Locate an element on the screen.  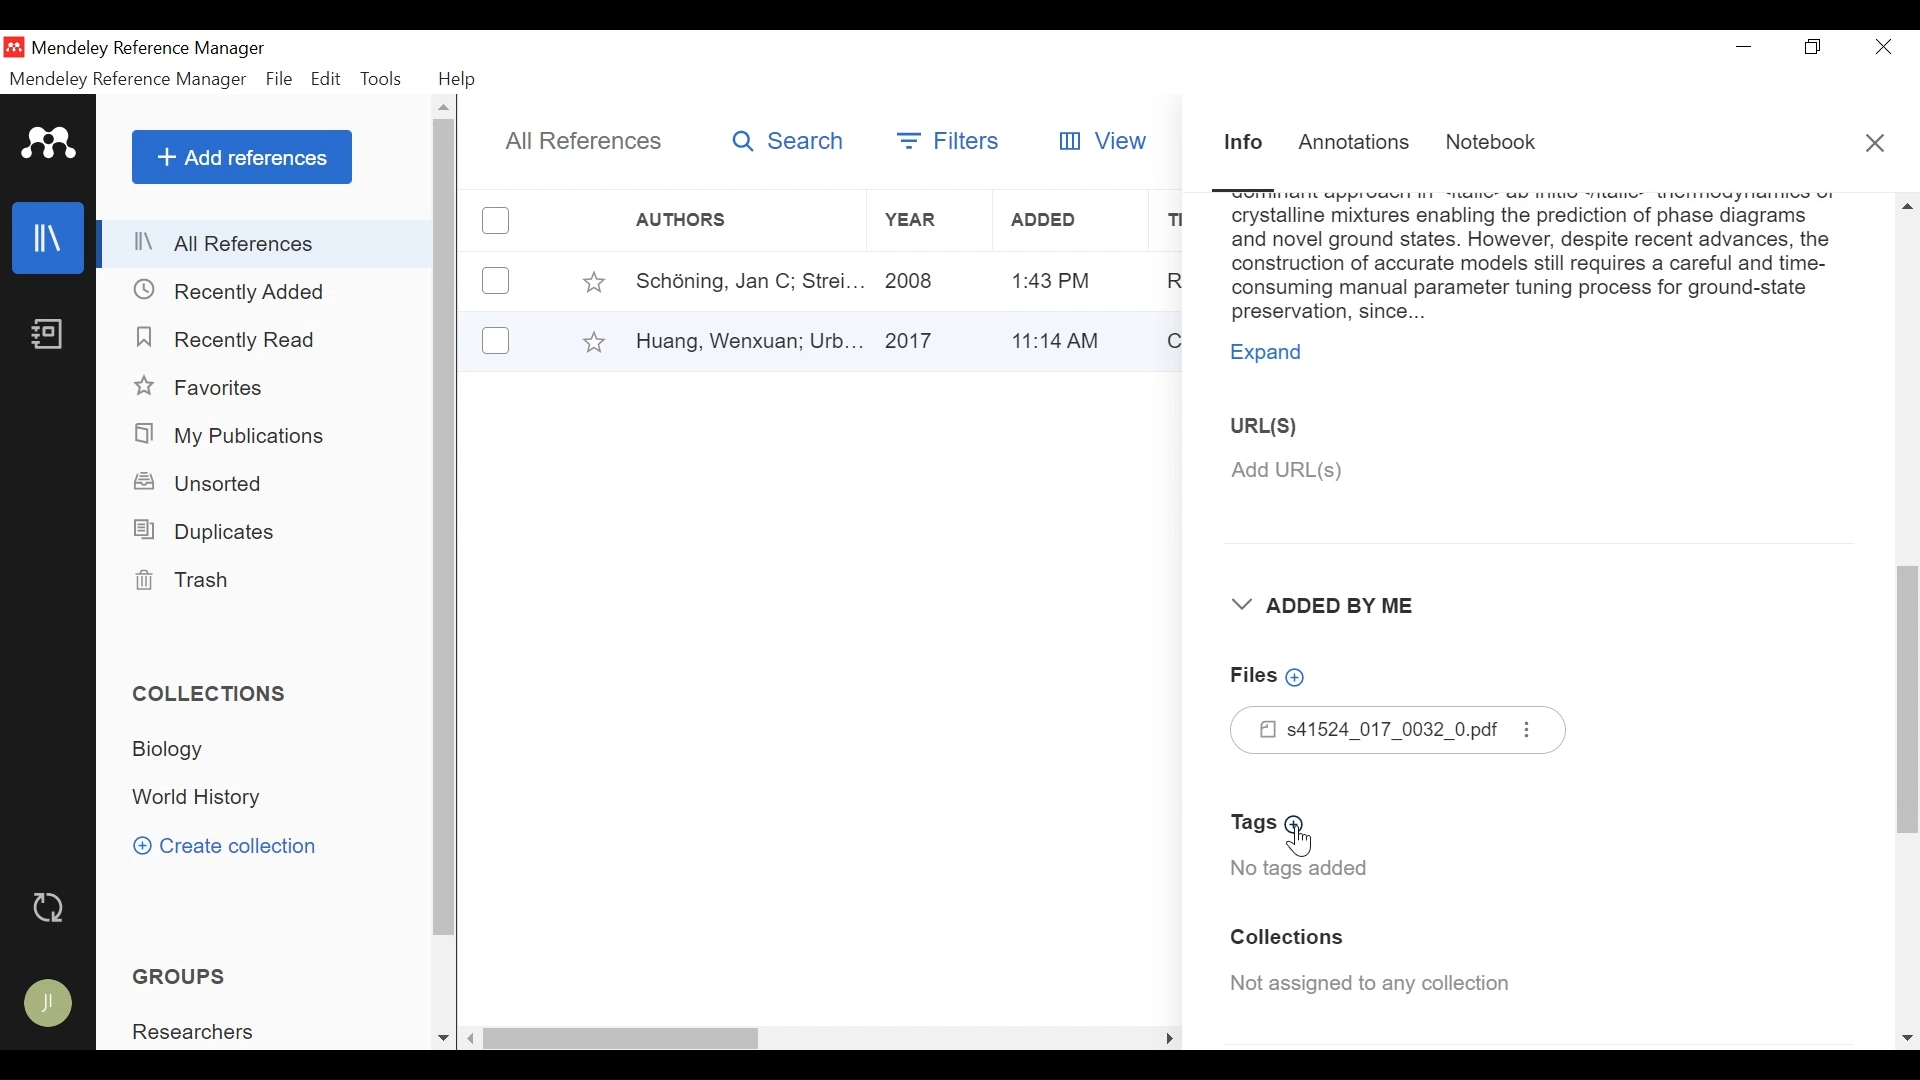
Groups is located at coordinates (184, 977).